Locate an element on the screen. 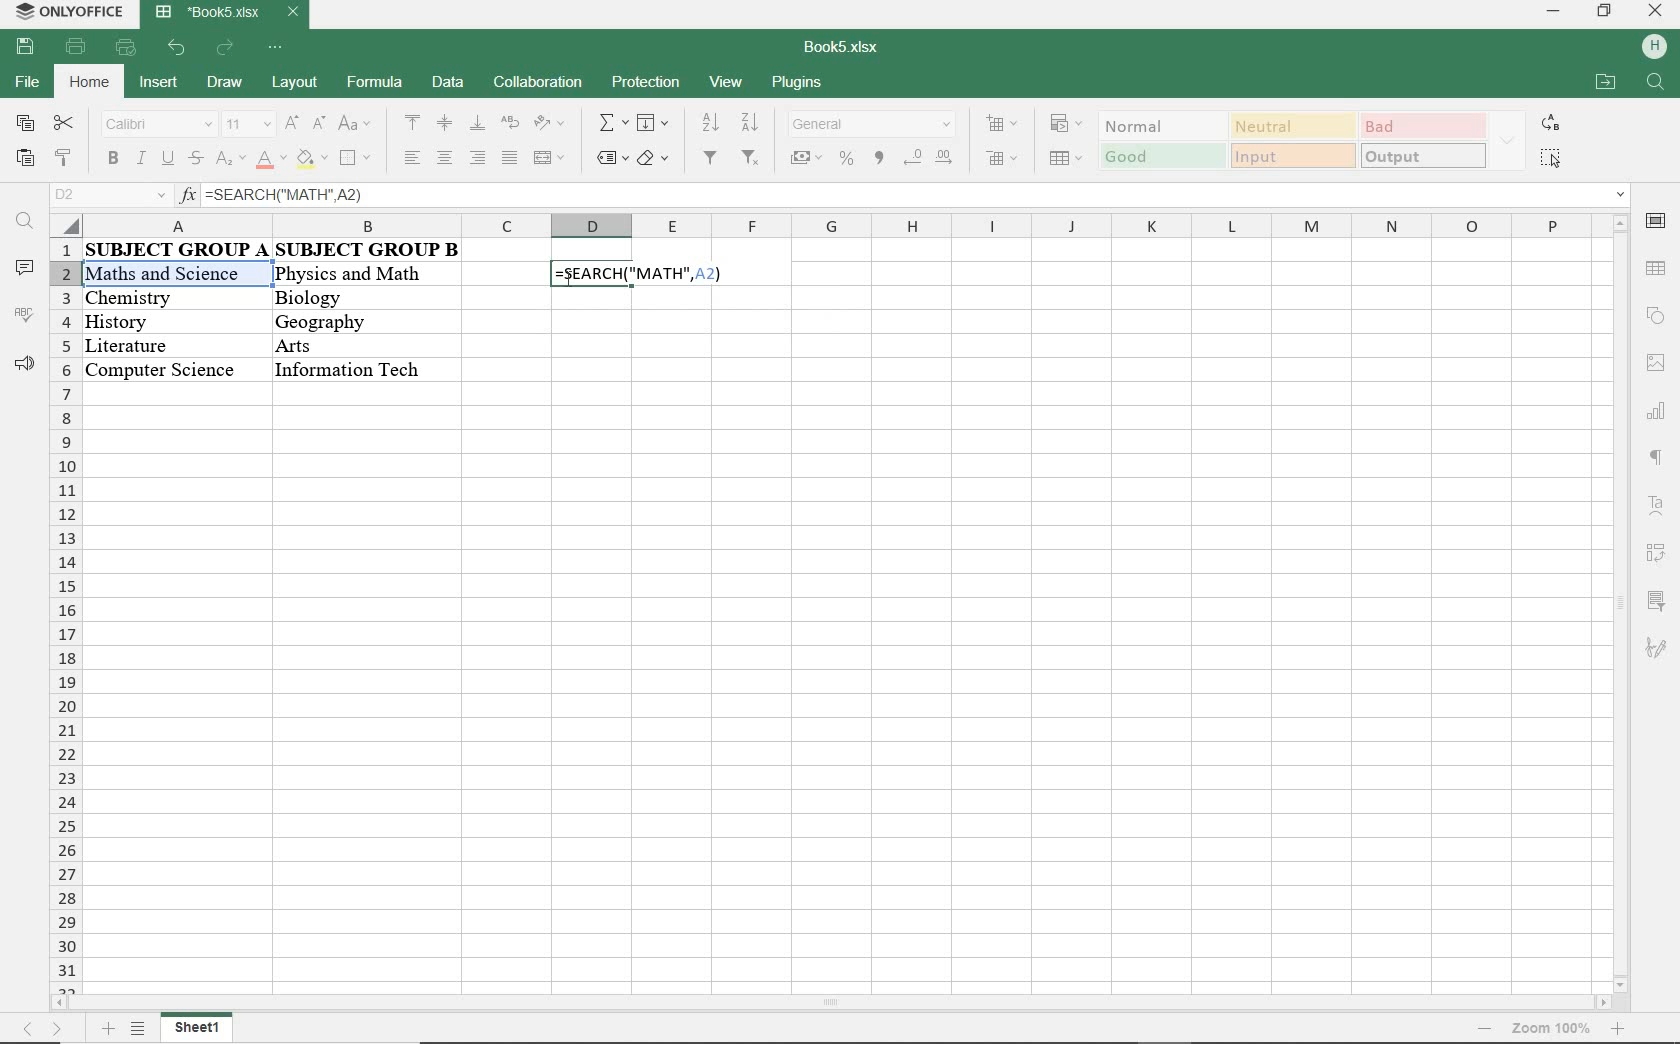  next is located at coordinates (63, 1033).